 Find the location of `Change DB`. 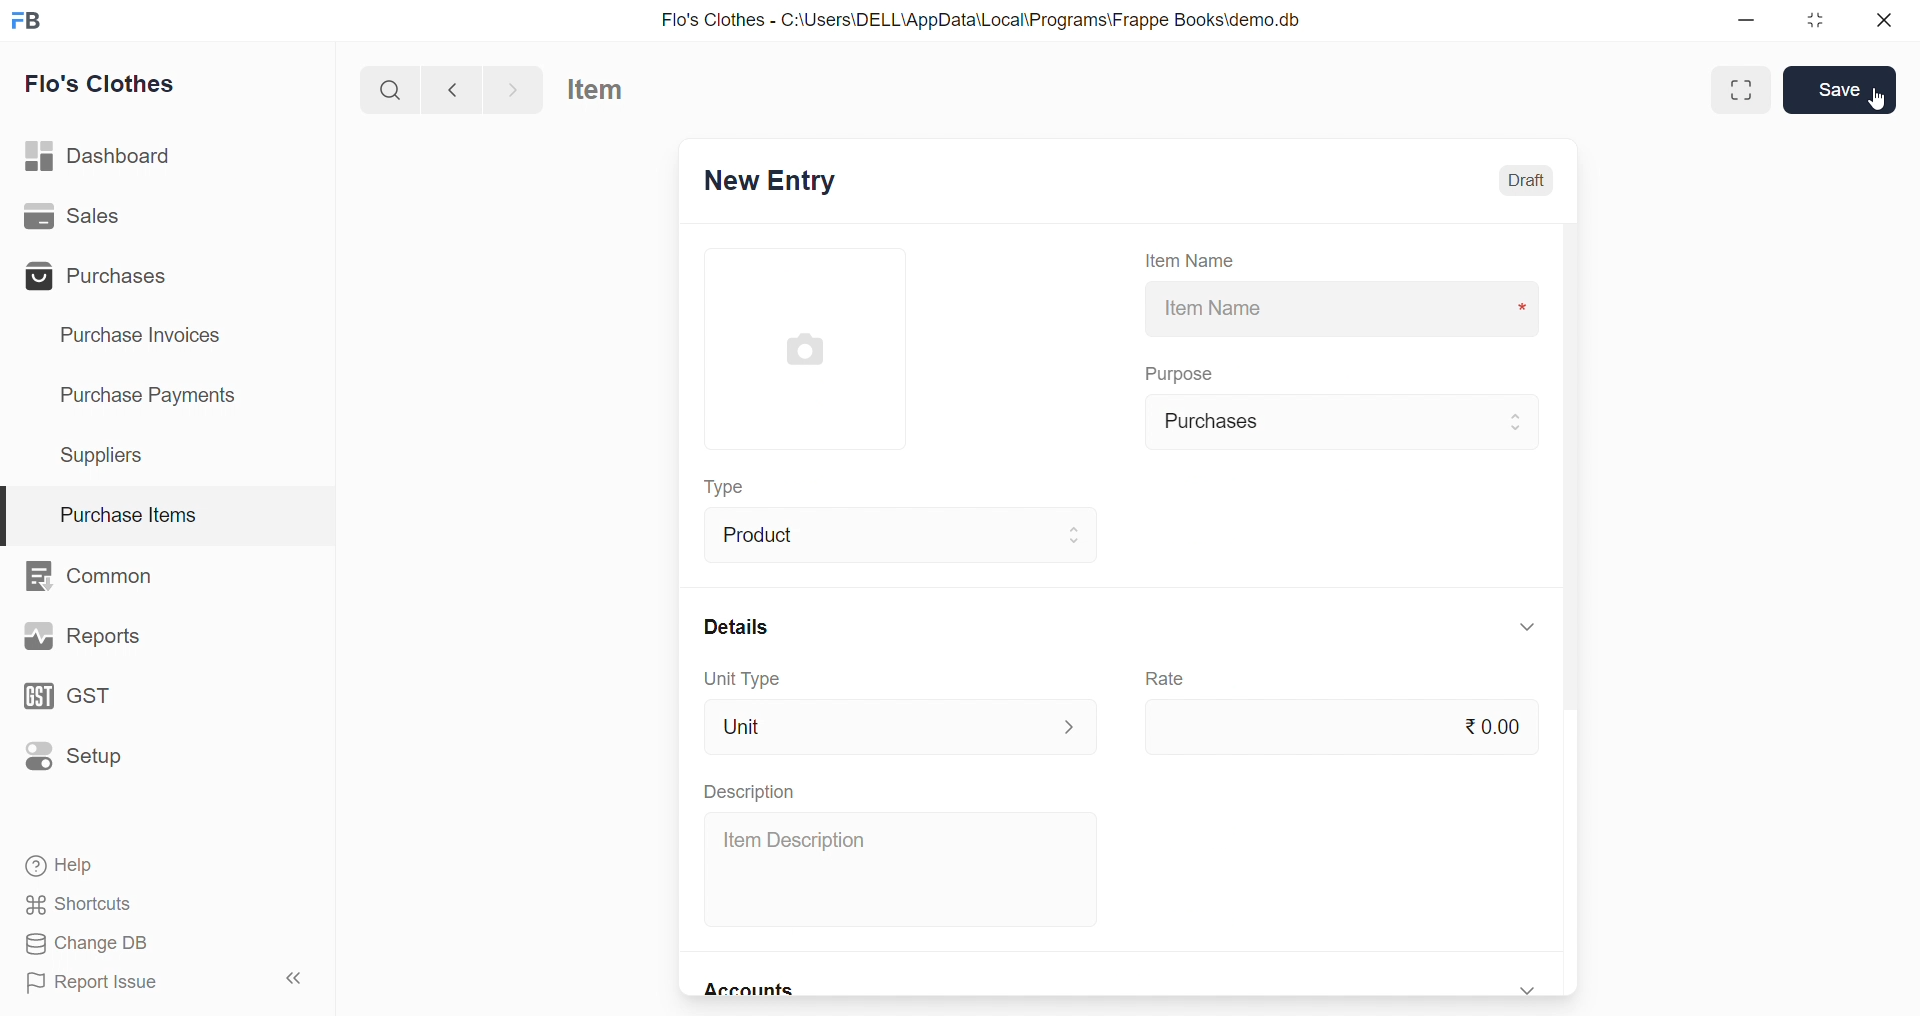

Change DB is located at coordinates (158, 943).